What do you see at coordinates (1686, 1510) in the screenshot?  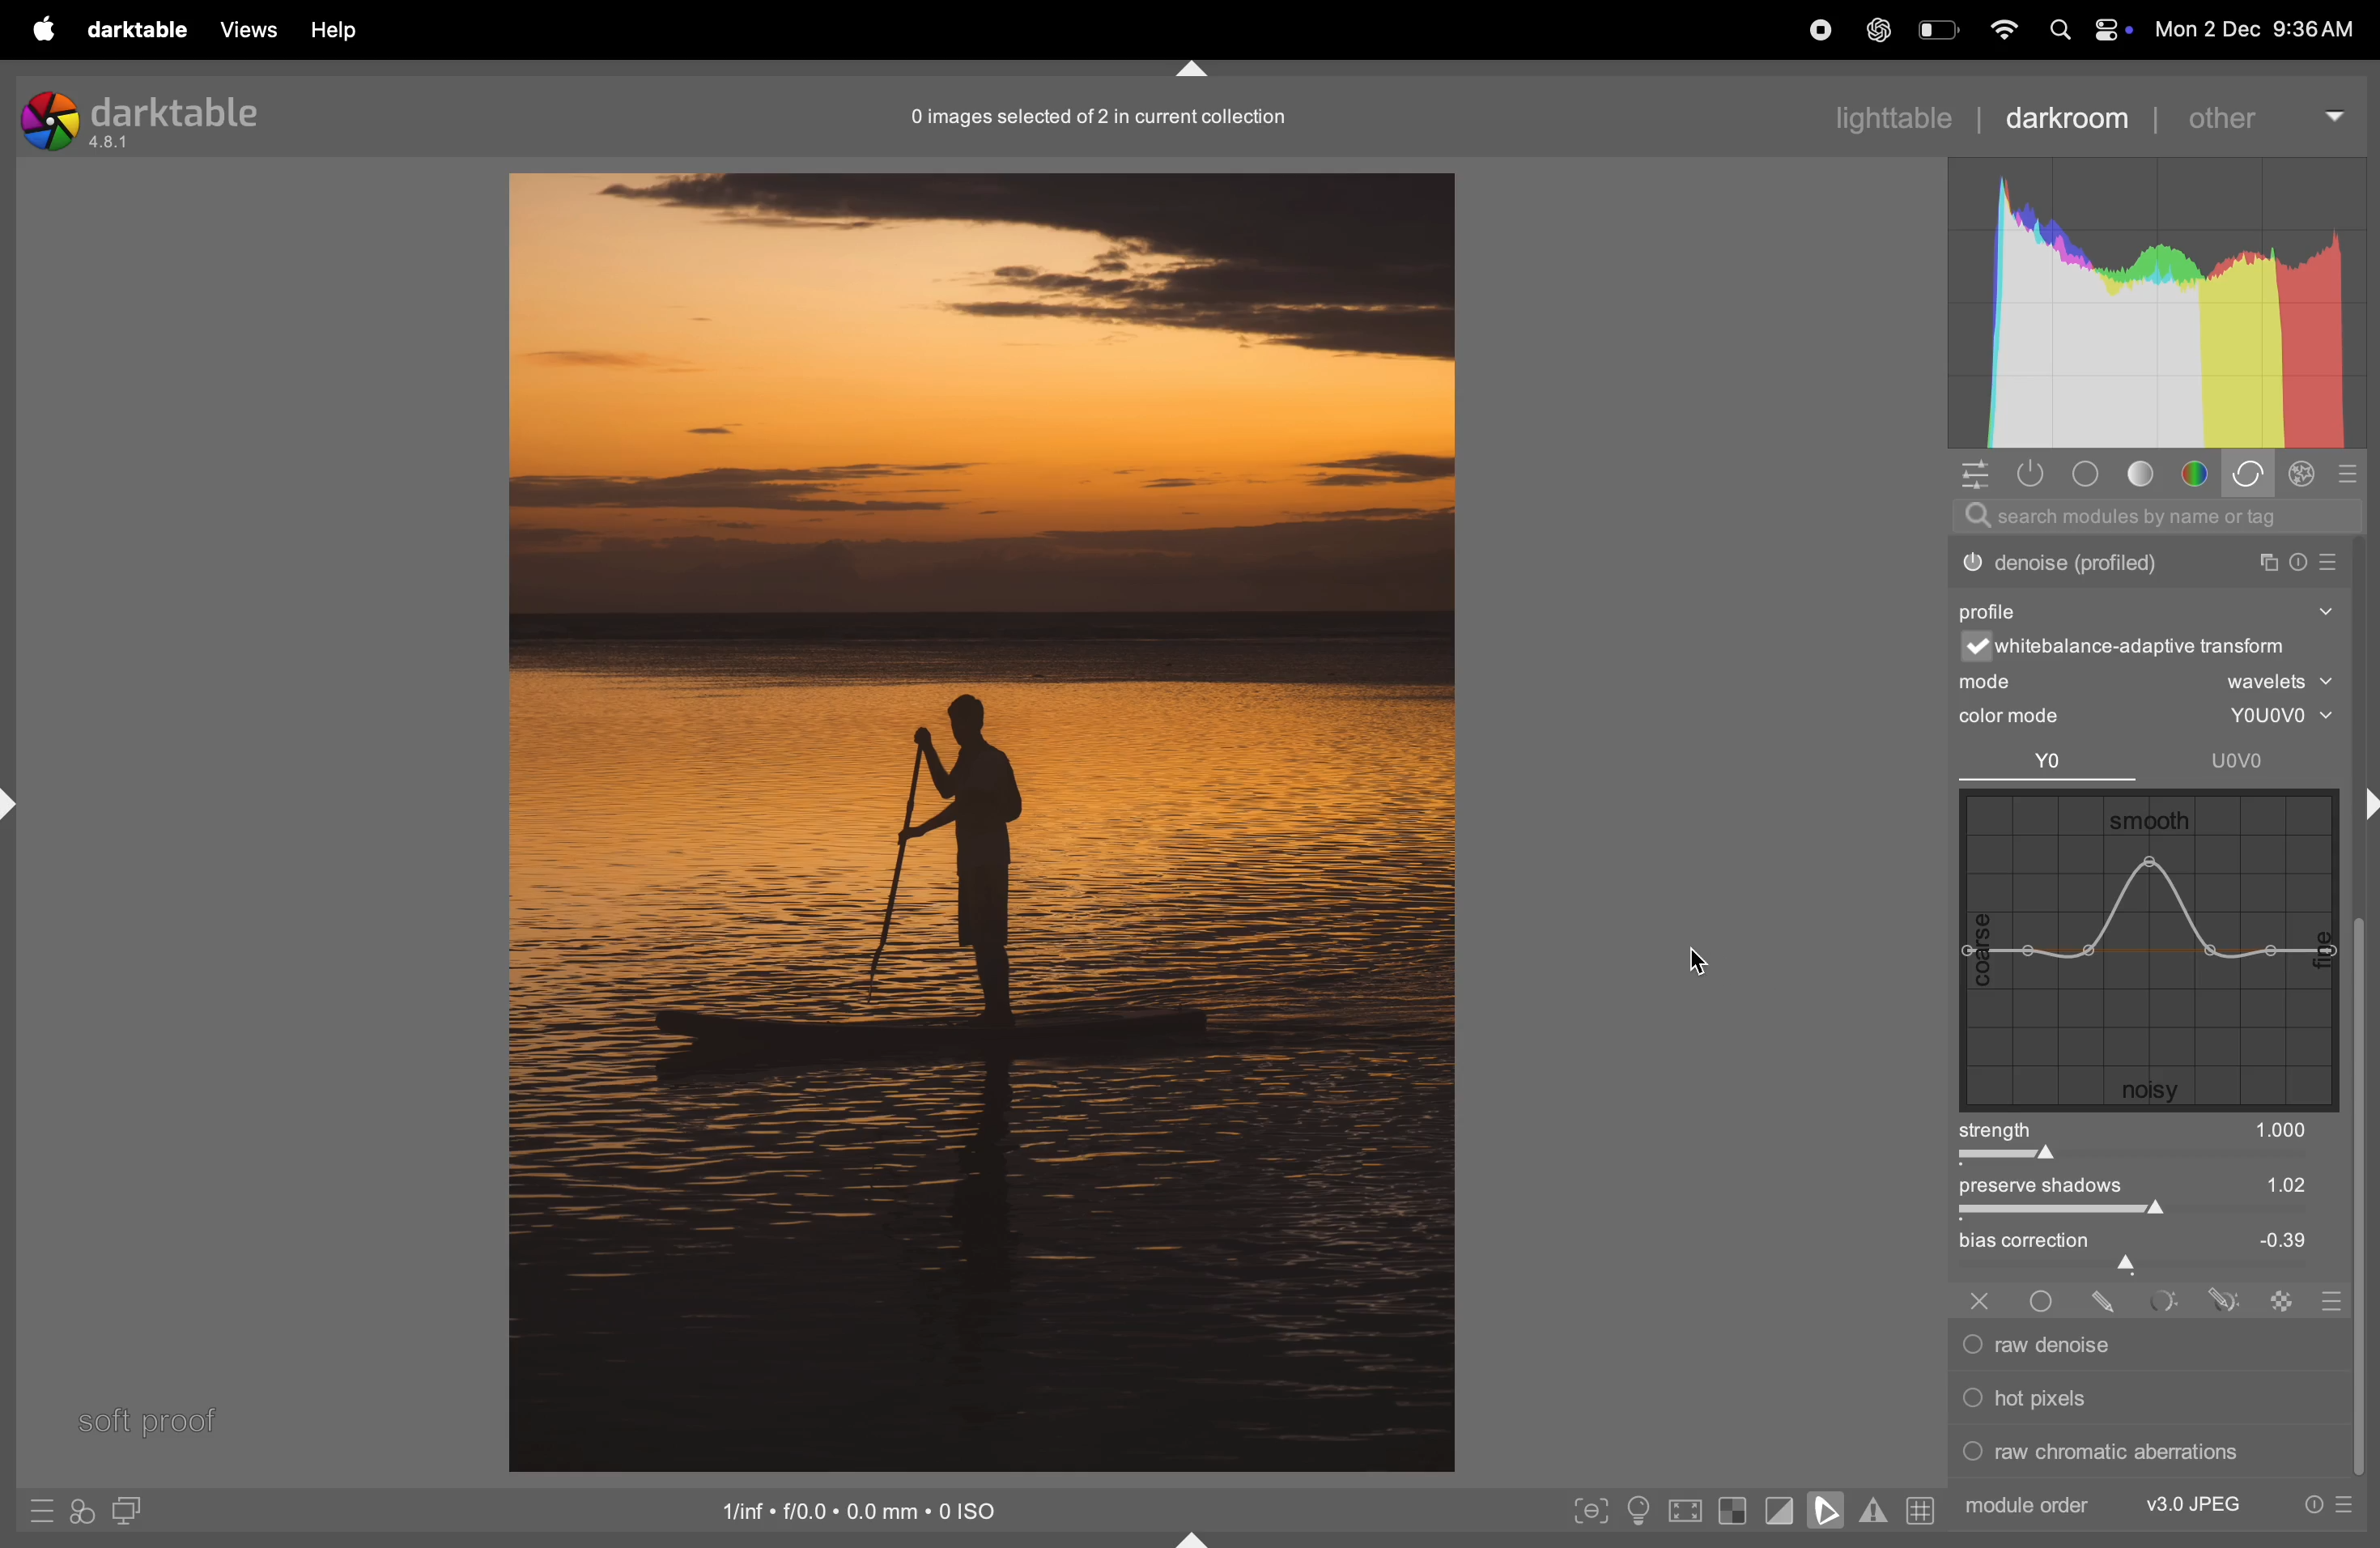 I see `toggle high quality processing` at bounding box center [1686, 1510].